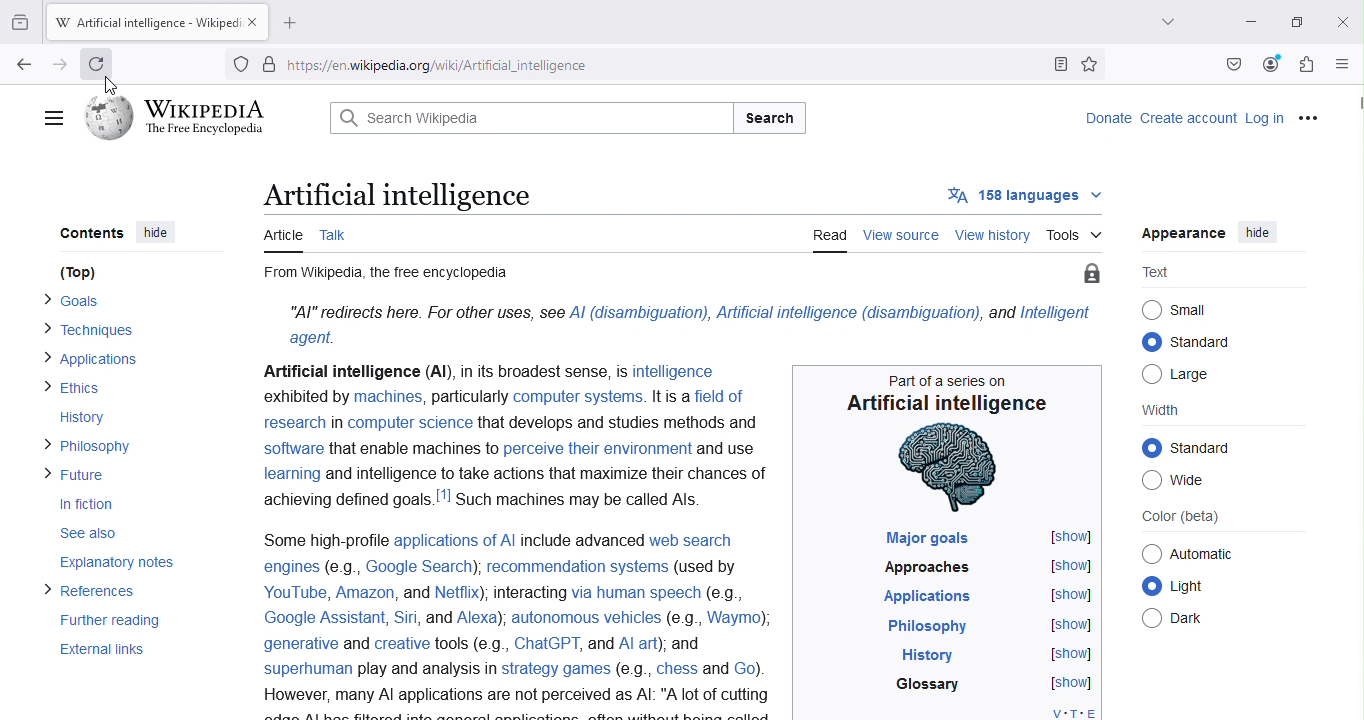  What do you see at coordinates (78, 507) in the screenshot?
I see `In fiction` at bounding box center [78, 507].